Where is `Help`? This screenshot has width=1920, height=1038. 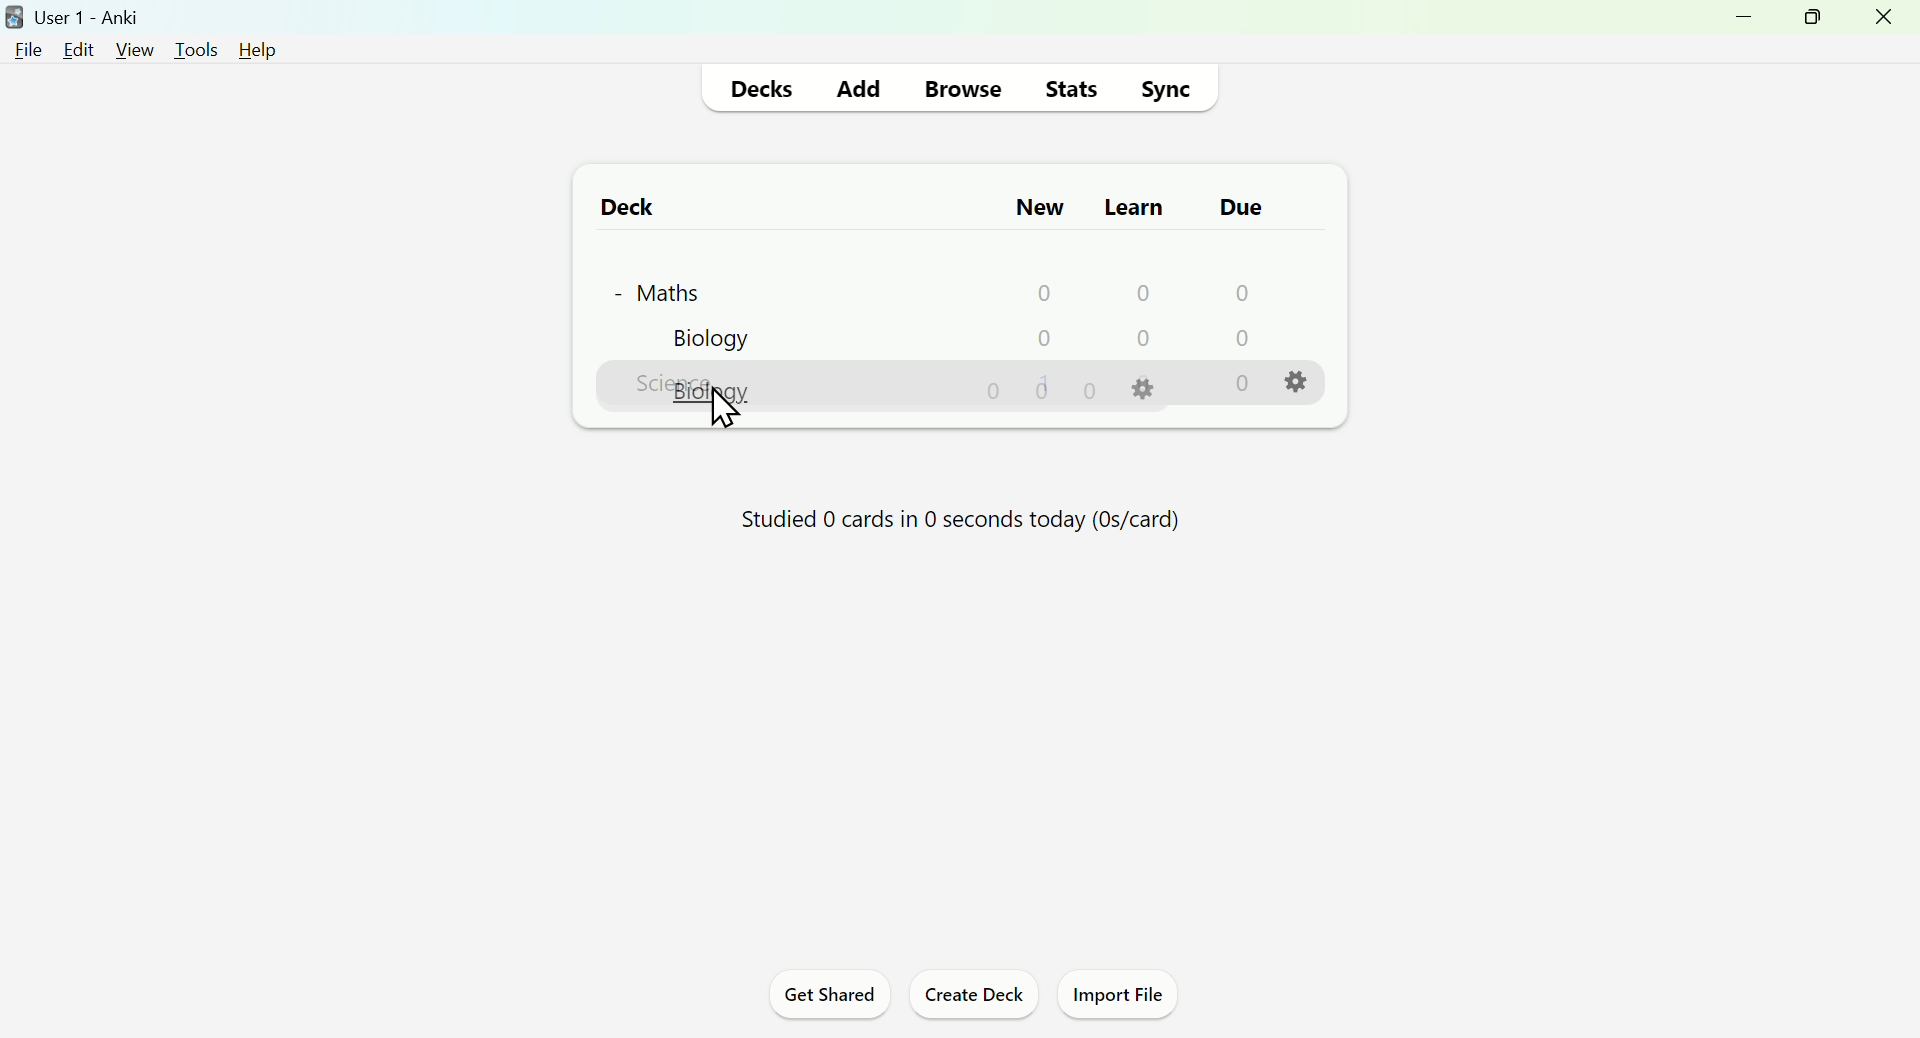 Help is located at coordinates (251, 48).